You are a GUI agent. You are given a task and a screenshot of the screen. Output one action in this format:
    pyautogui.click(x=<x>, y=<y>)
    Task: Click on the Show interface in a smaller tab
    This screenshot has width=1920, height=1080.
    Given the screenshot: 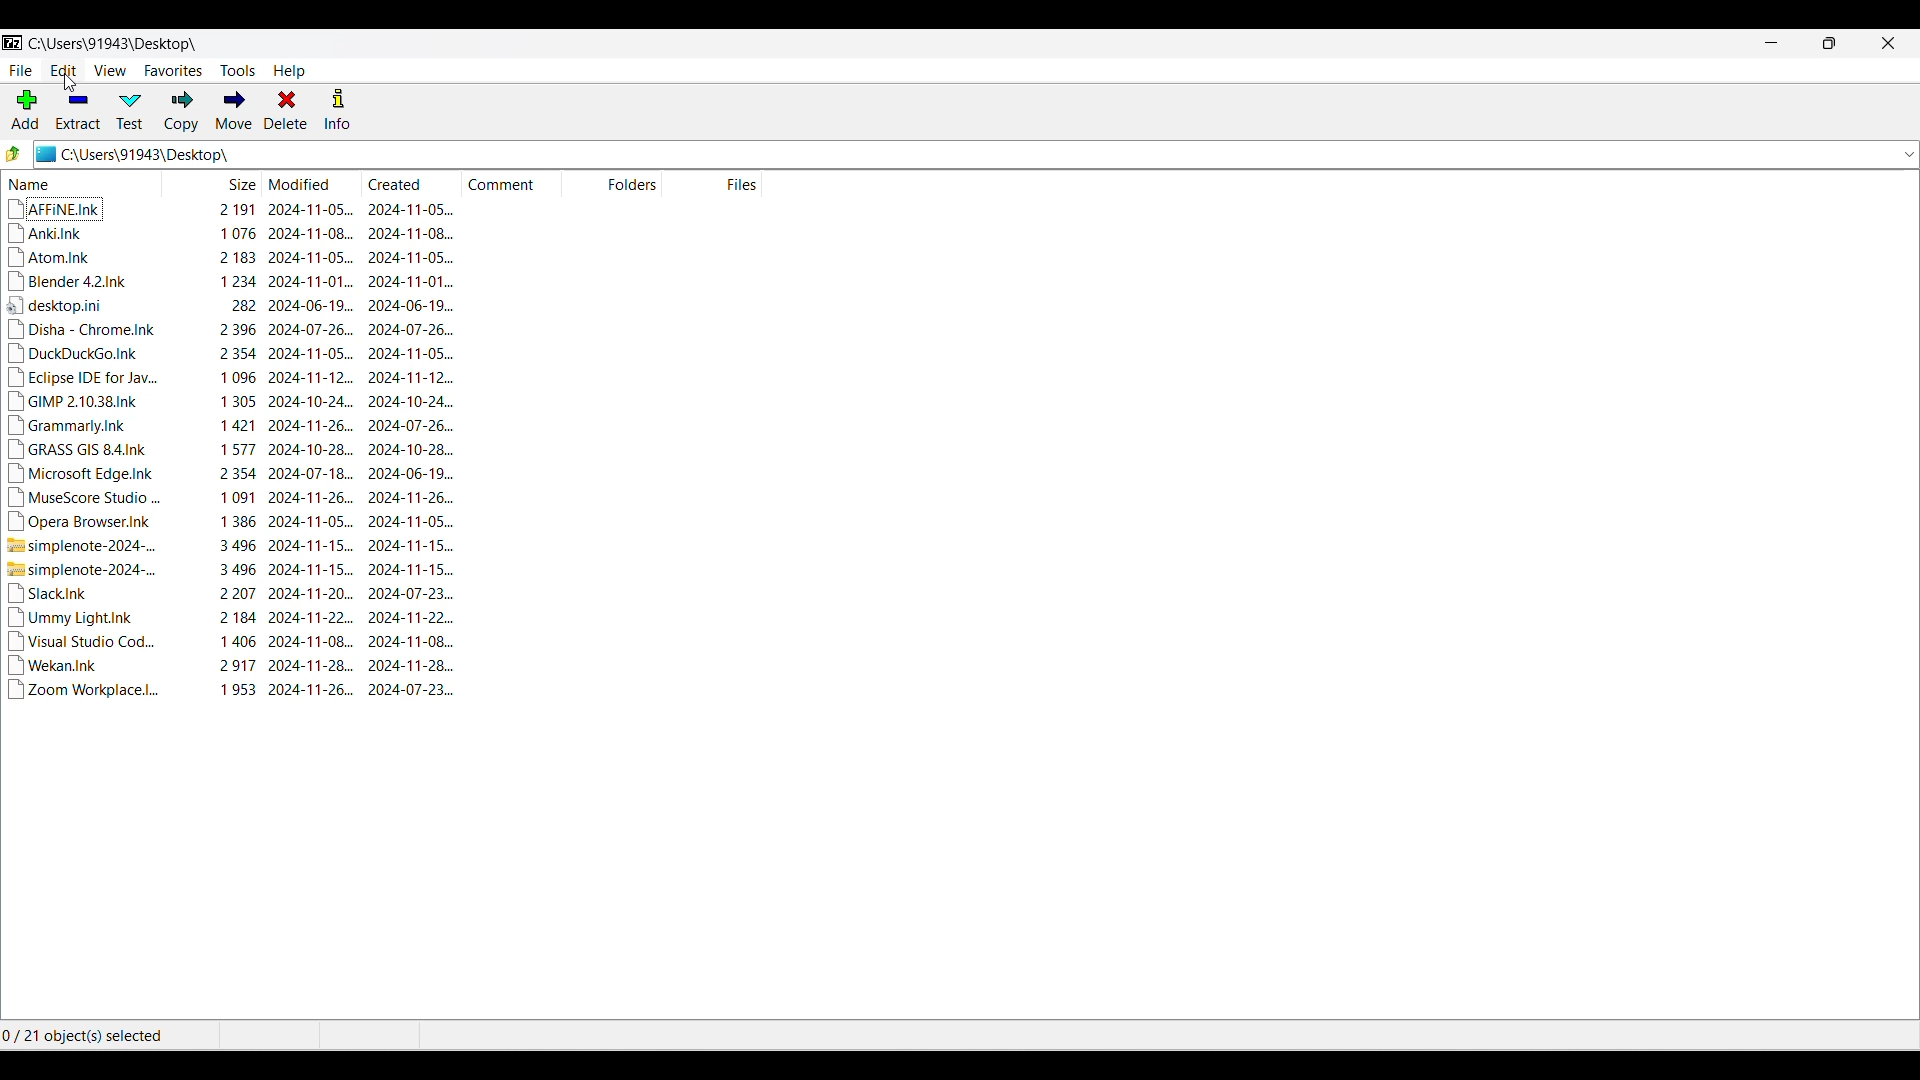 What is the action you would take?
    pyautogui.click(x=1829, y=43)
    